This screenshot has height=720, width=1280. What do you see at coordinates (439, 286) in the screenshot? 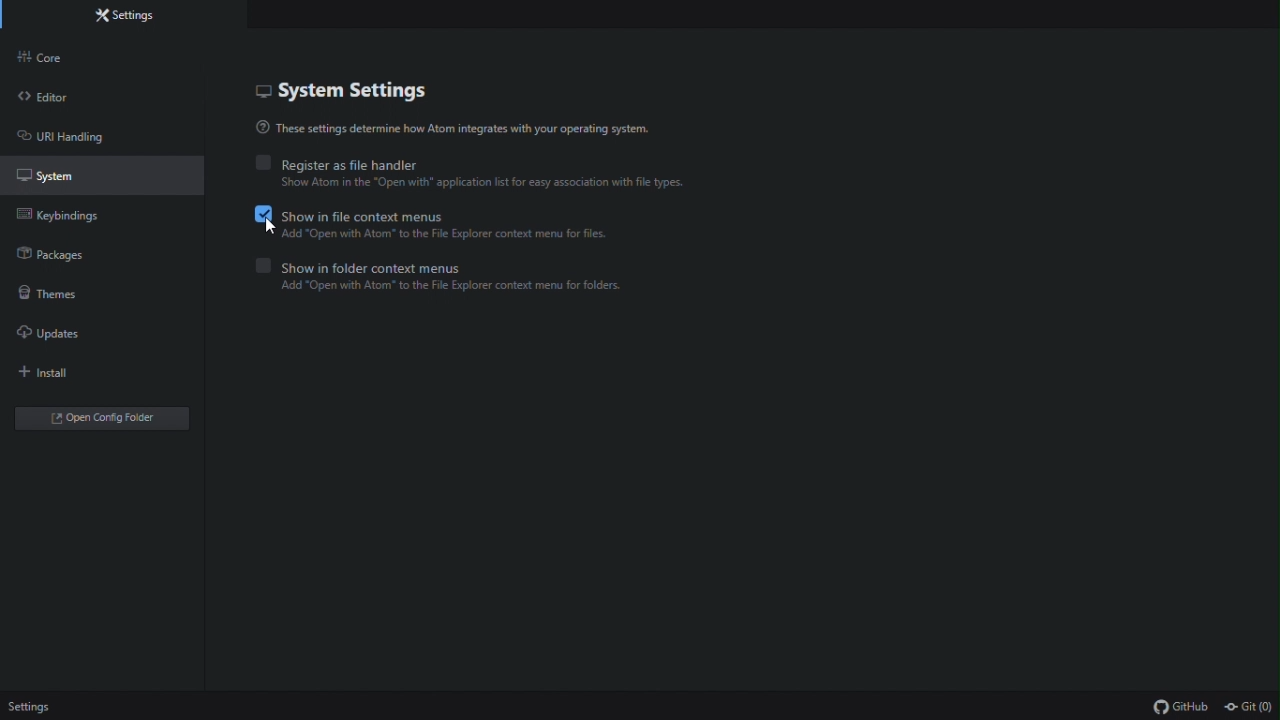
I see ` Add open with atom to the file explorer context menu for folders` at bounding box center [439, 286].